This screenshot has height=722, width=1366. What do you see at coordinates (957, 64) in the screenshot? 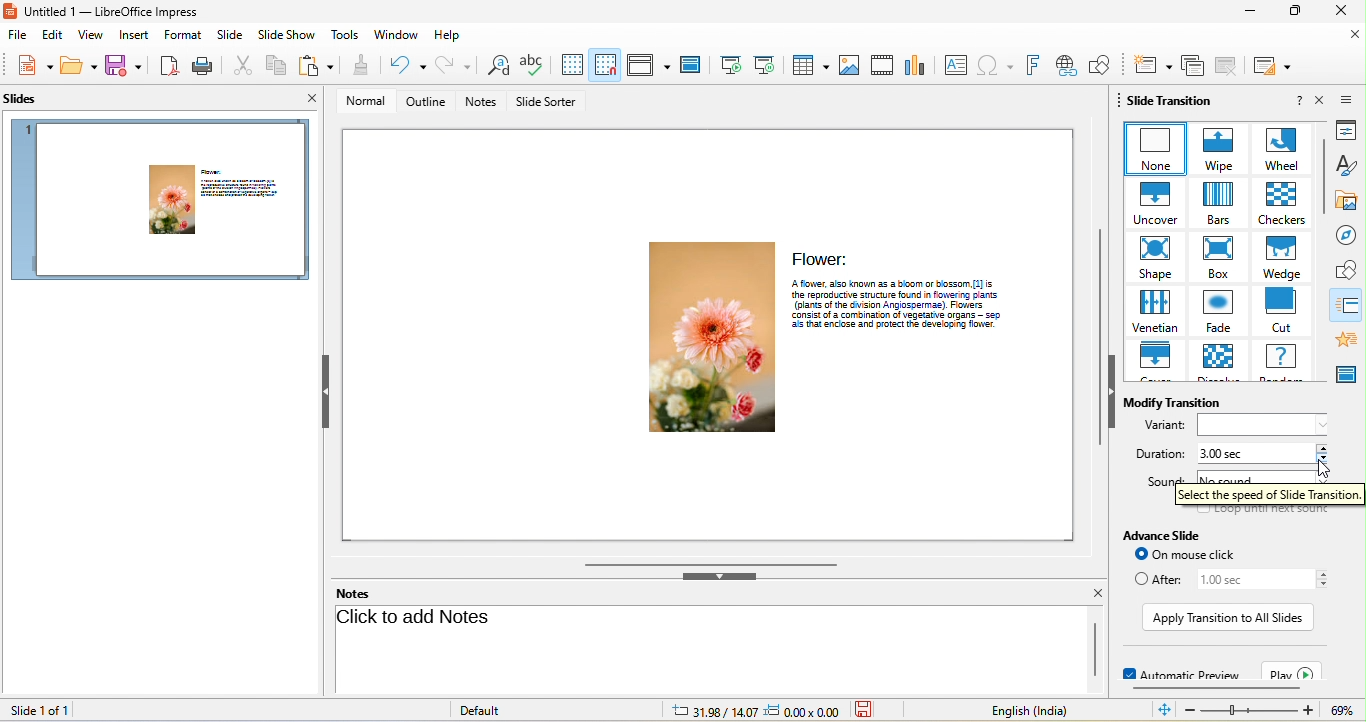
I see `text box` at bounding box center [957, 64].